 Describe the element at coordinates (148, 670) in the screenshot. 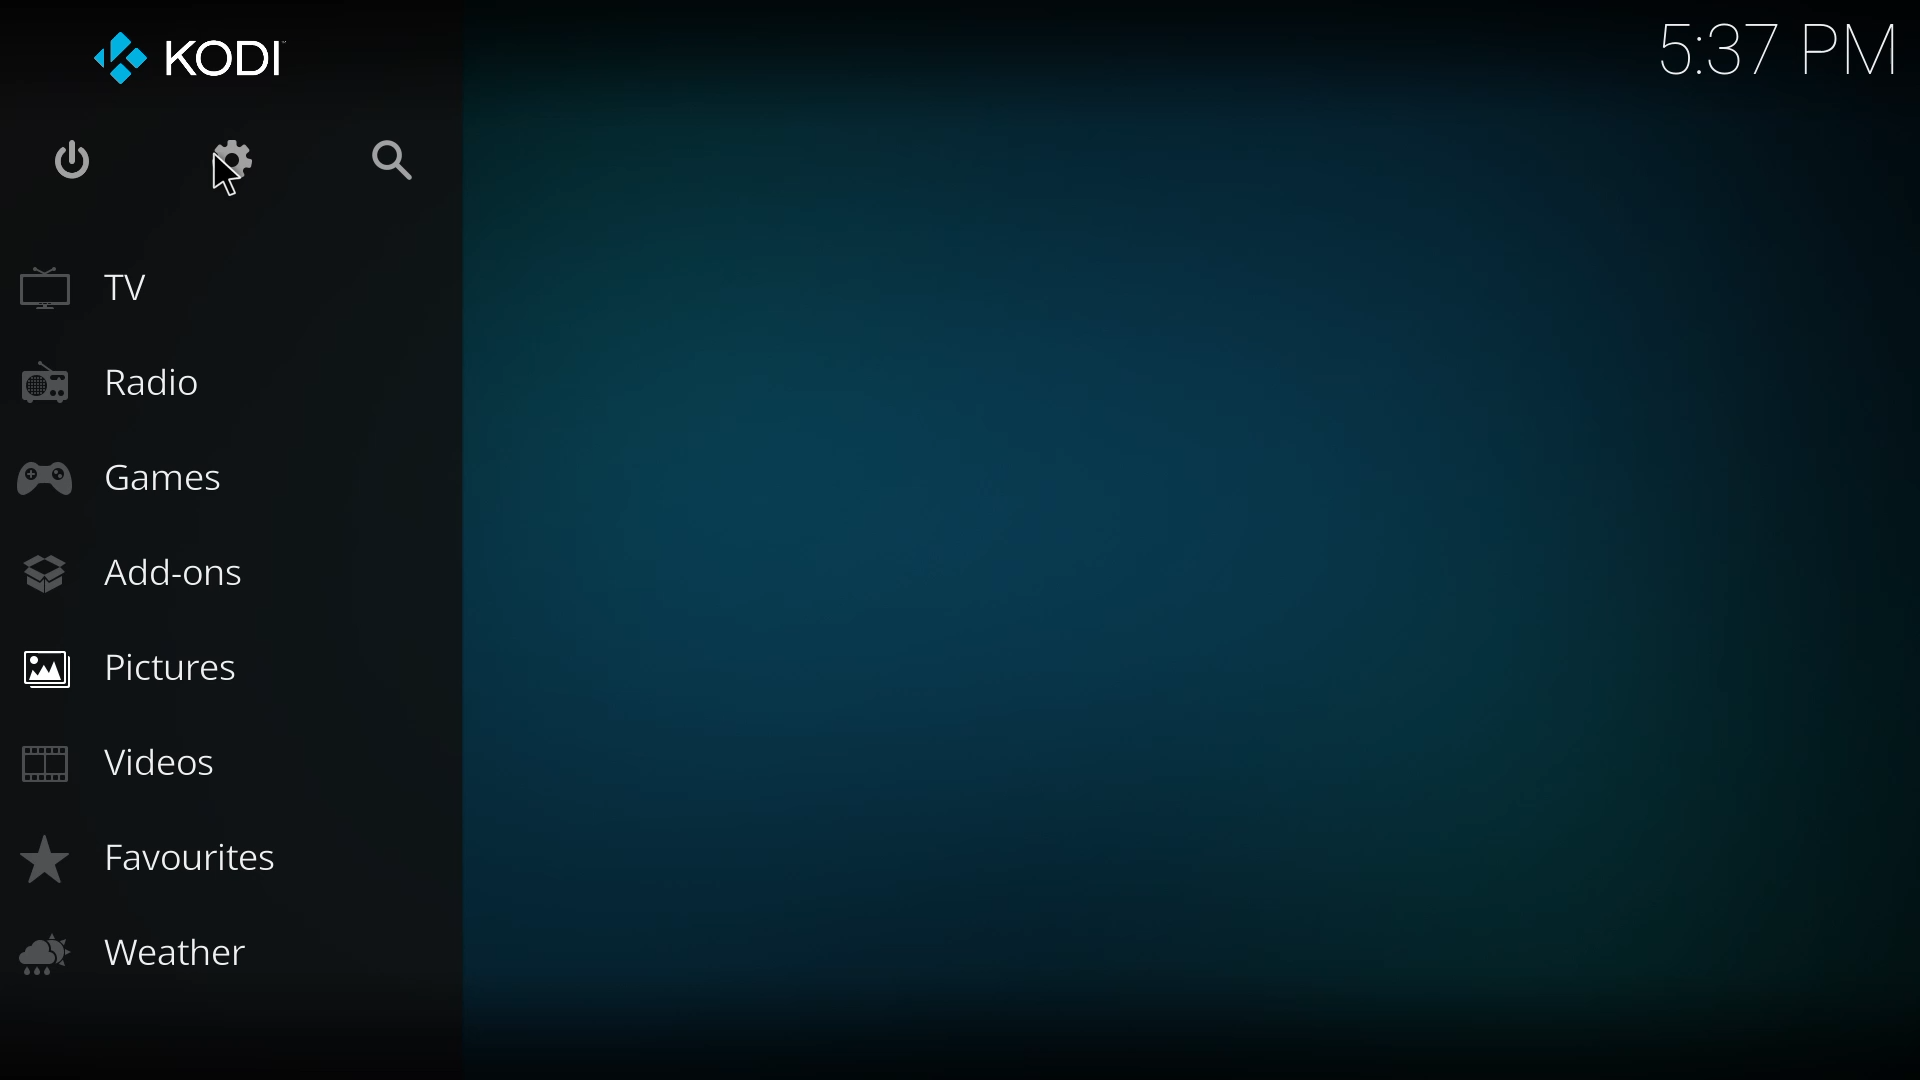

I see `pictures` at that location.